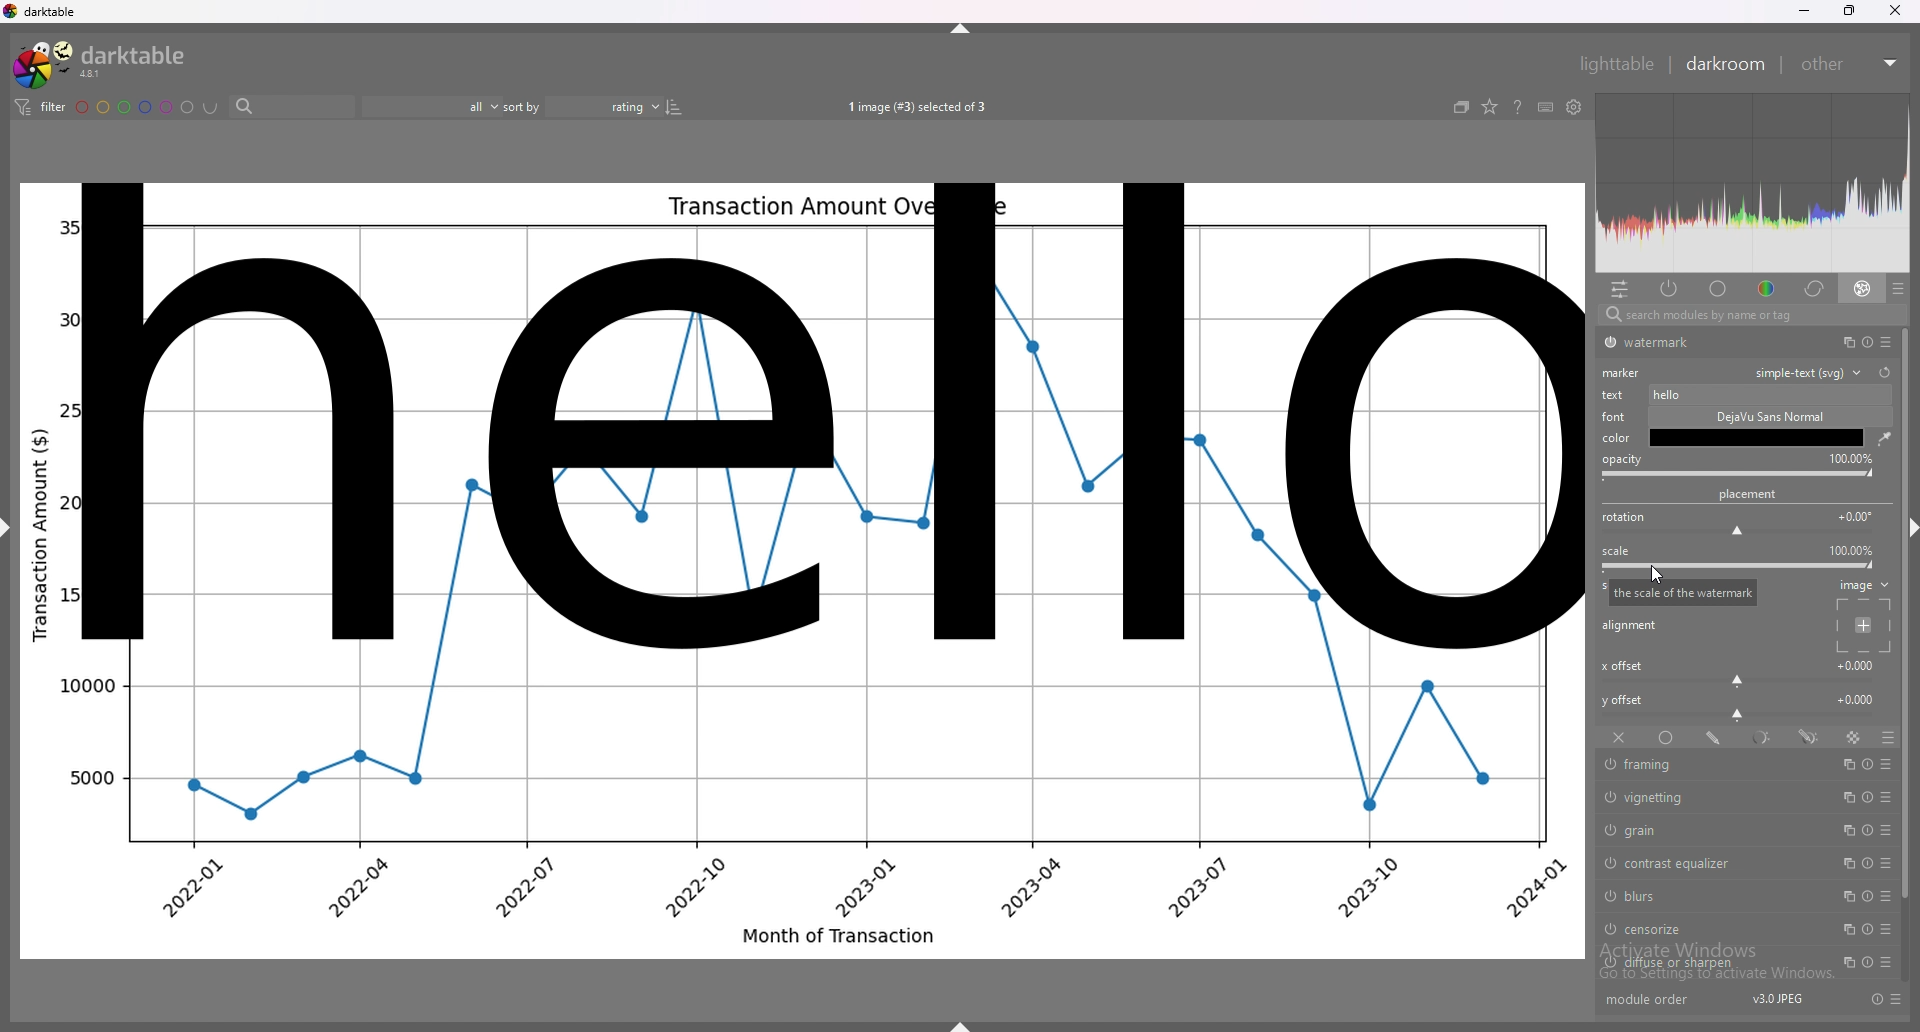 This screenshot has width=1920, height=1032. I want to click on quick access panel, so click(1619, 289).